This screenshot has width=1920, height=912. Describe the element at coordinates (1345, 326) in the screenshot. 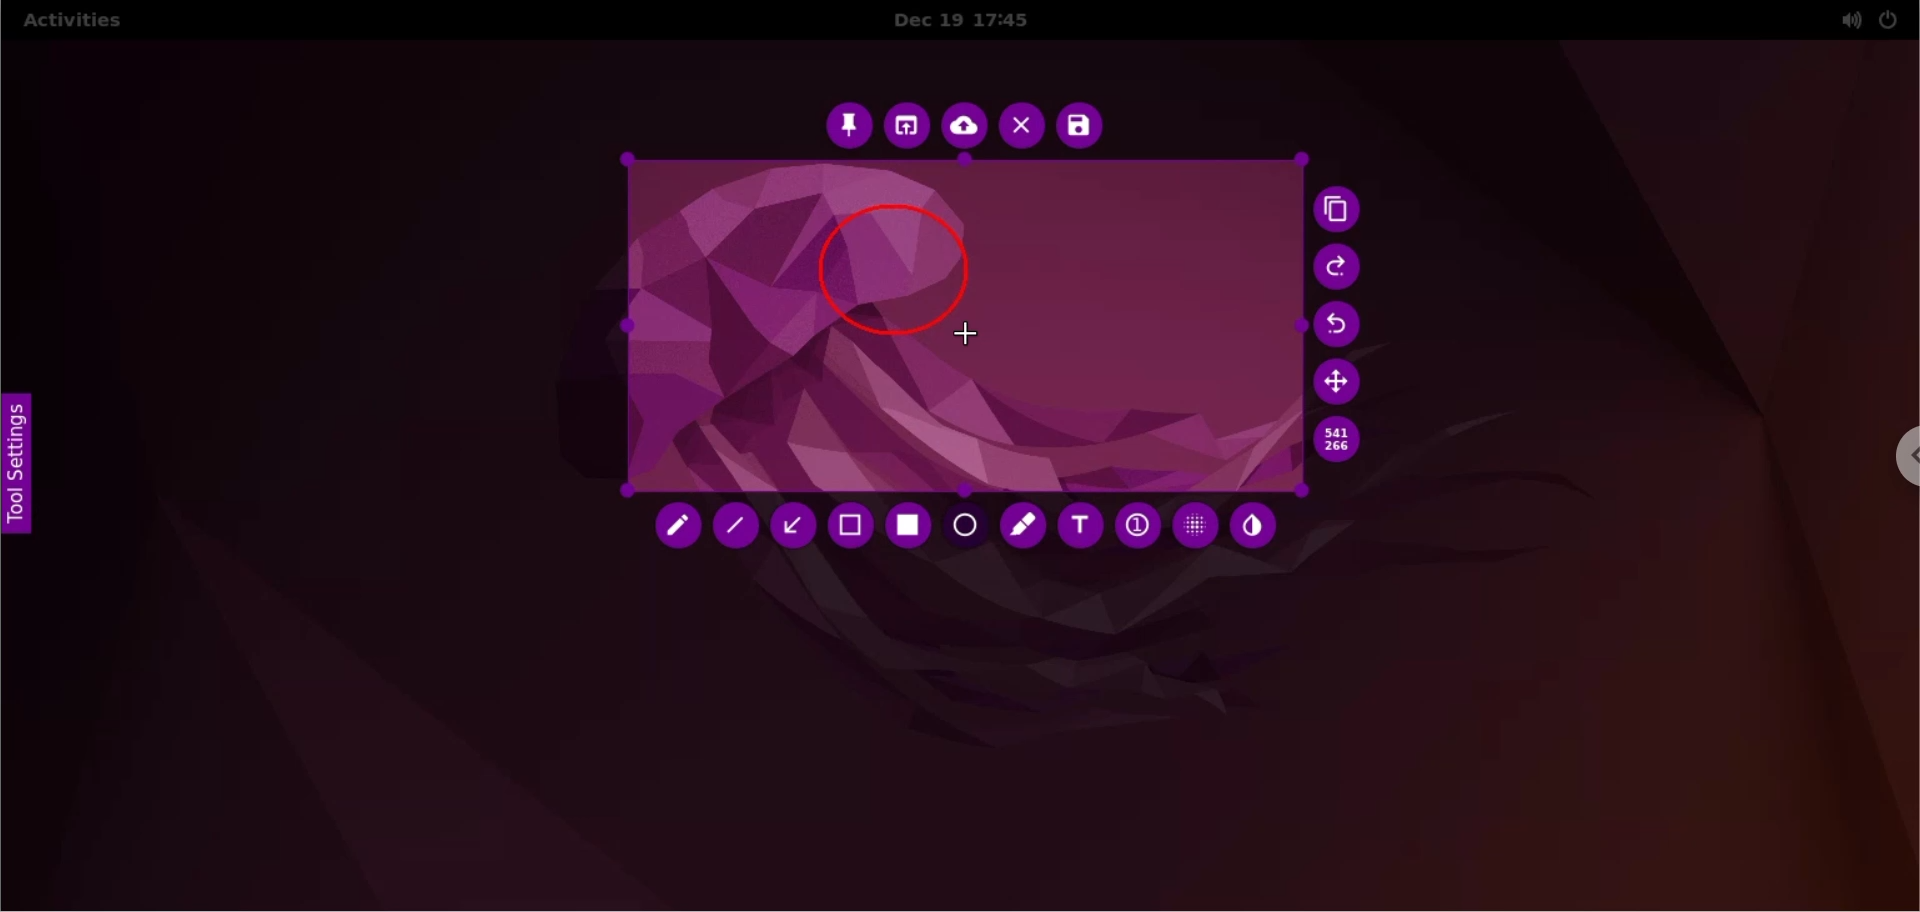

I see `undo` at that location.